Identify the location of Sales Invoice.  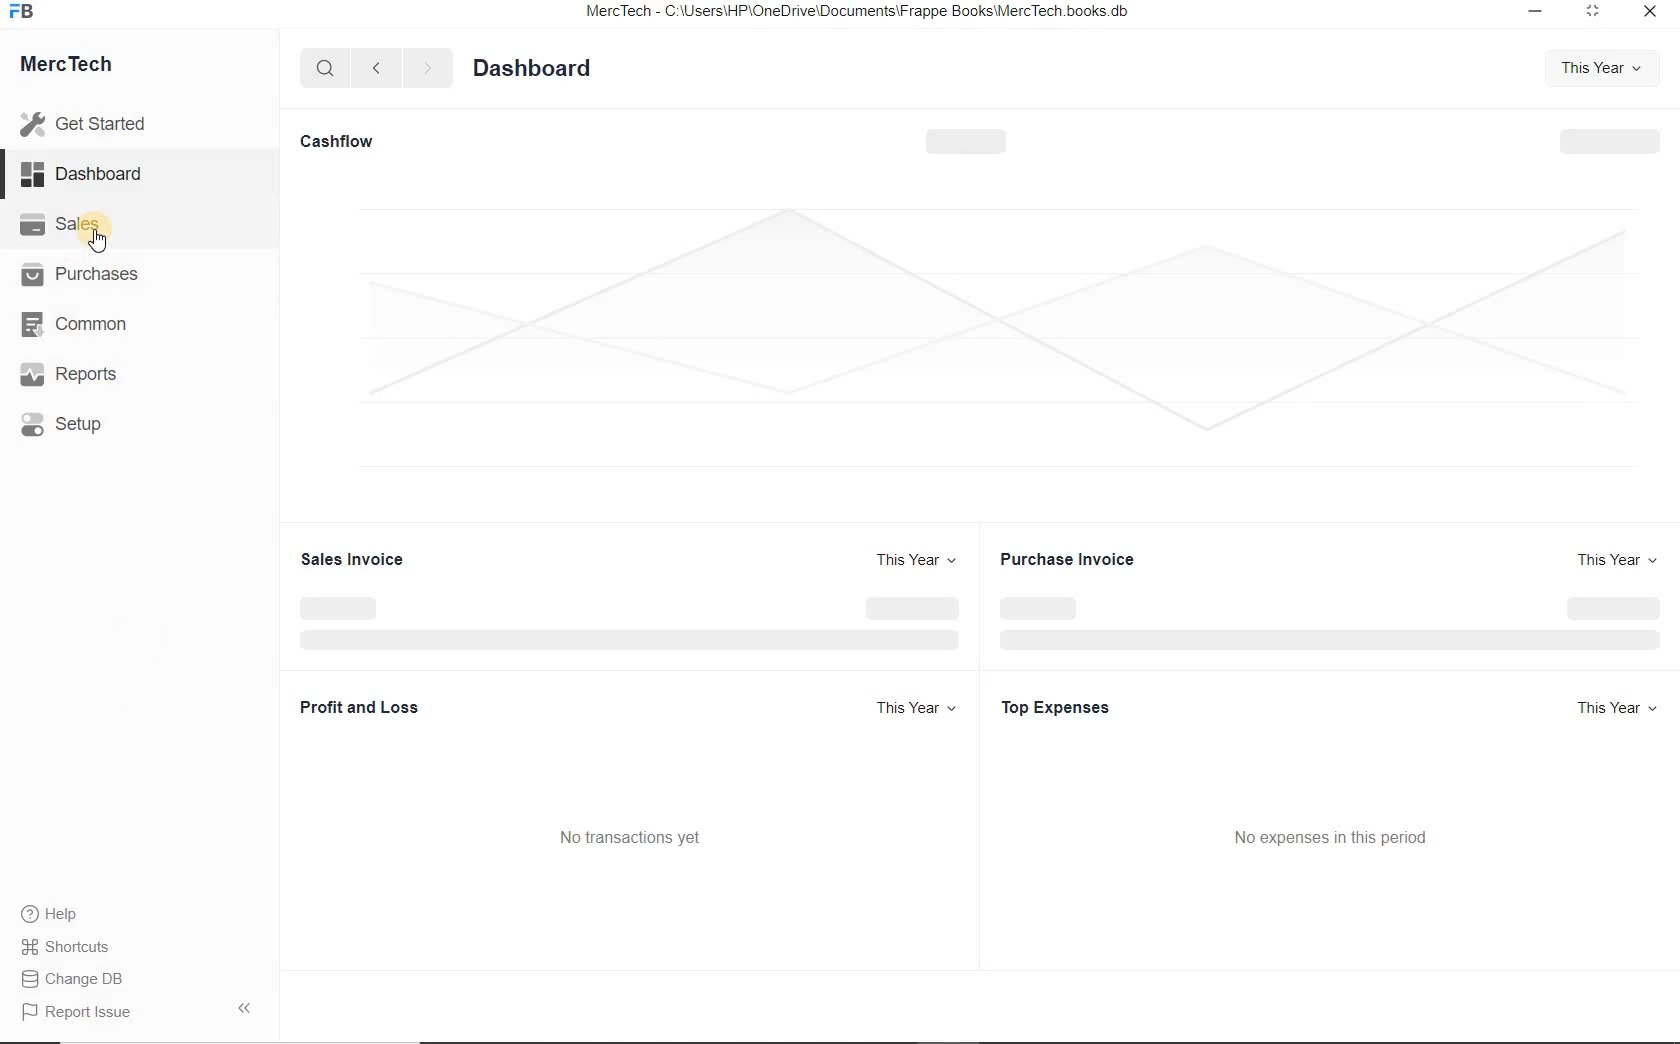
(353, 559).